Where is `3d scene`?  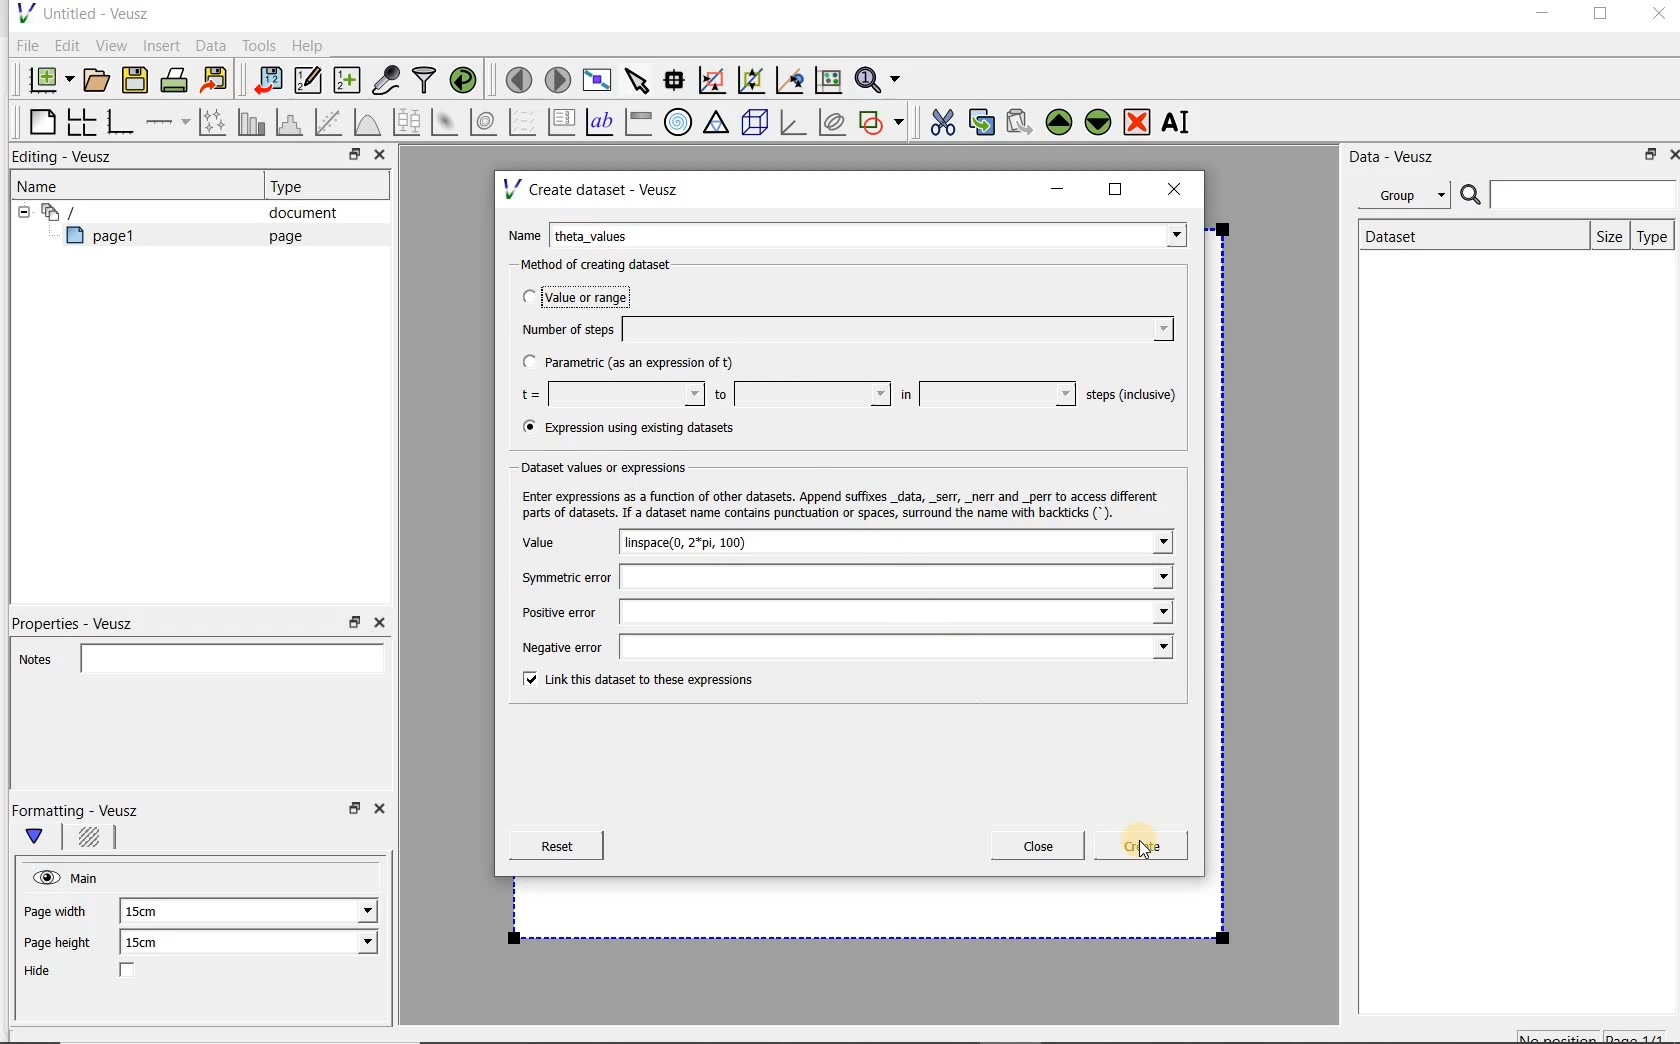
3d scene is located at coordinates (756, 124).